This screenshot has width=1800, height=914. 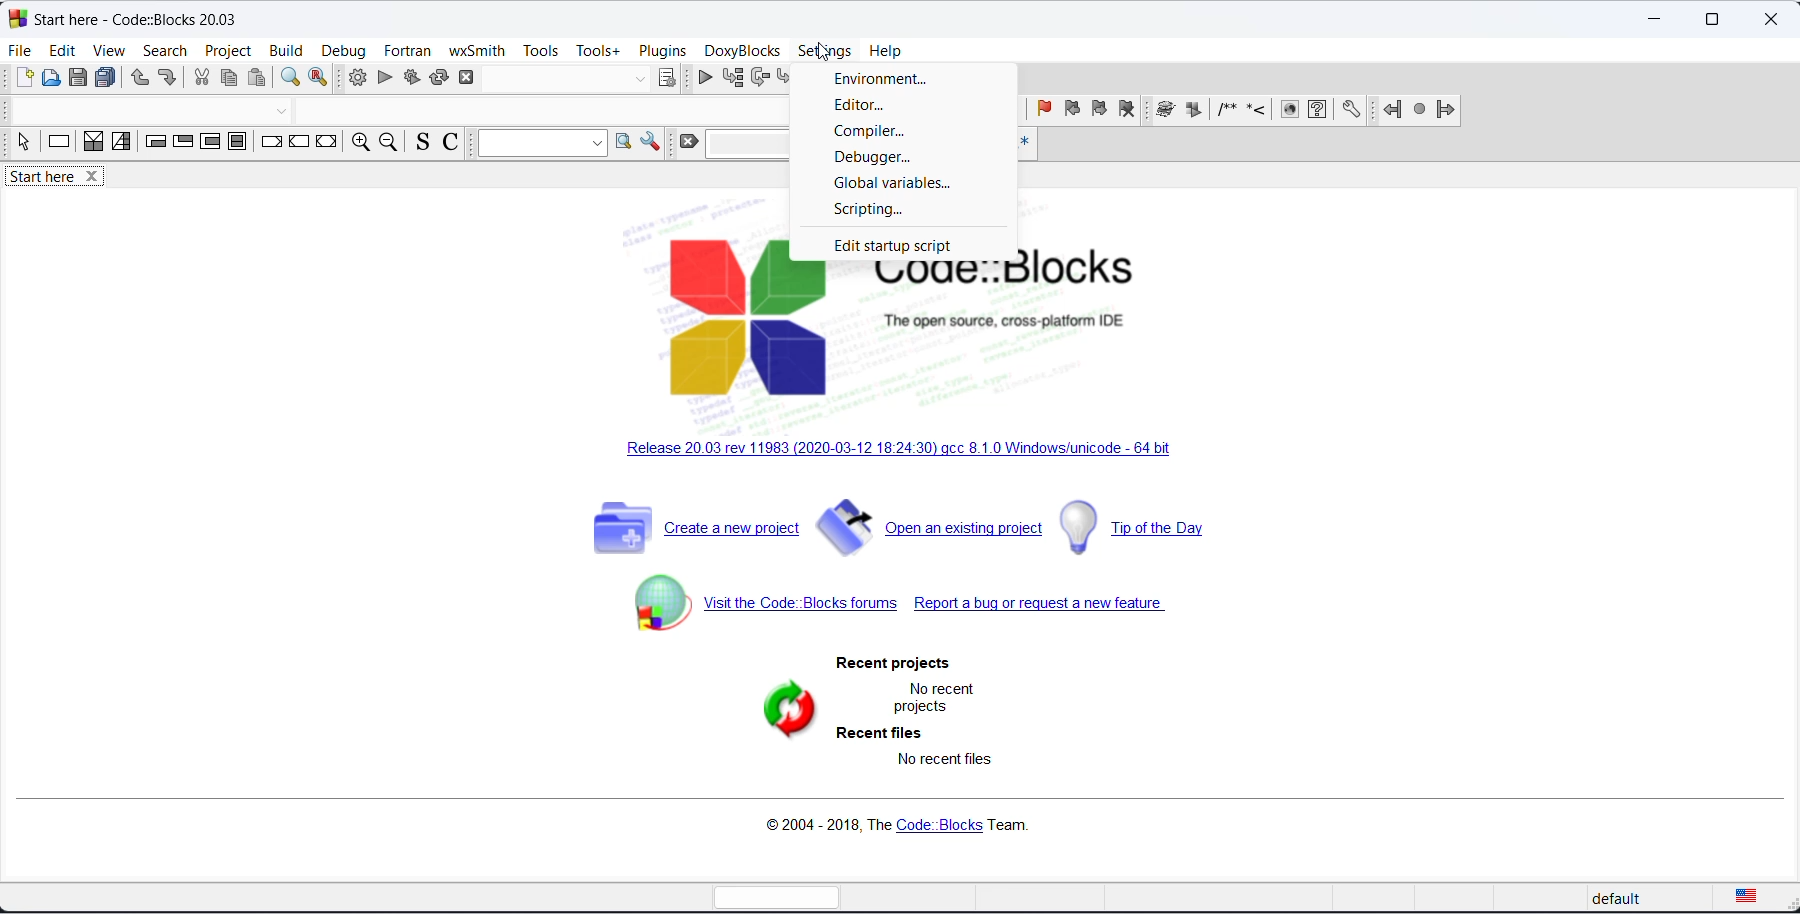 What do you see at coordinates (105, 79) in the screenshot?
I see `save all` at bounding box center [105, 79].